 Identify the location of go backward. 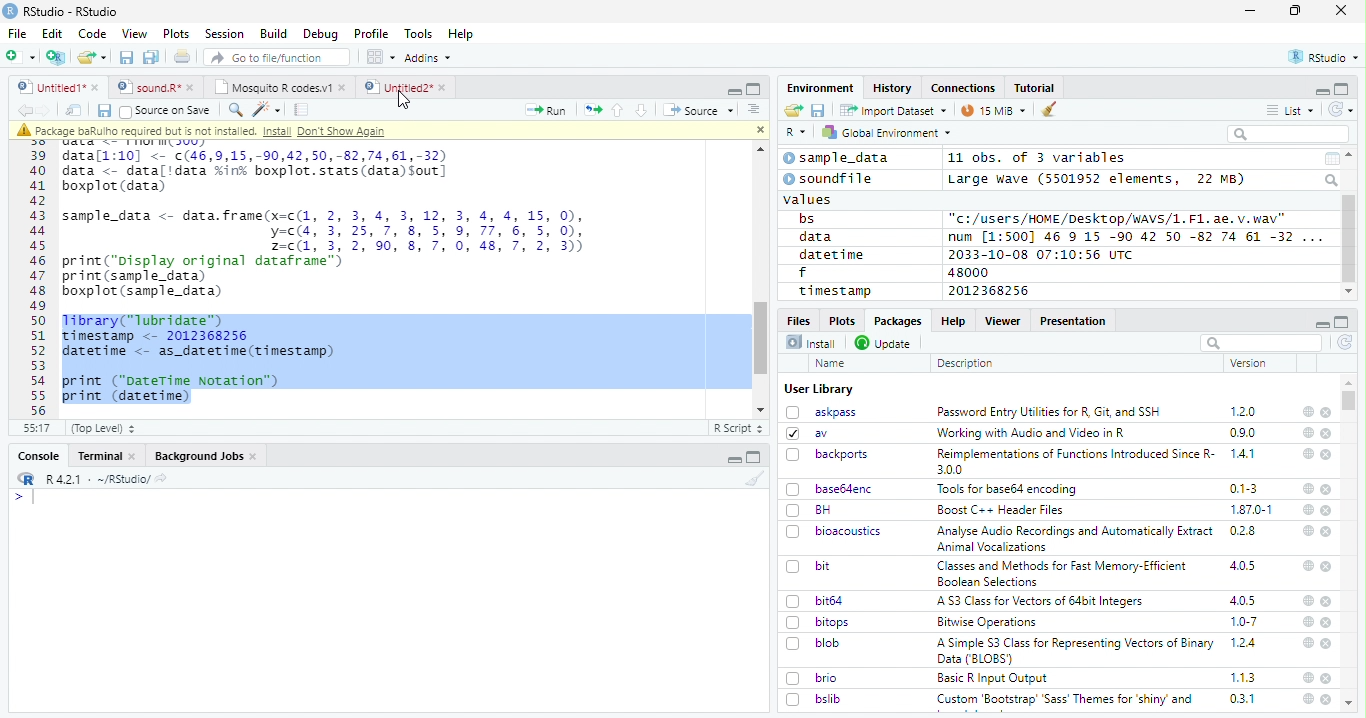
(25, 109).